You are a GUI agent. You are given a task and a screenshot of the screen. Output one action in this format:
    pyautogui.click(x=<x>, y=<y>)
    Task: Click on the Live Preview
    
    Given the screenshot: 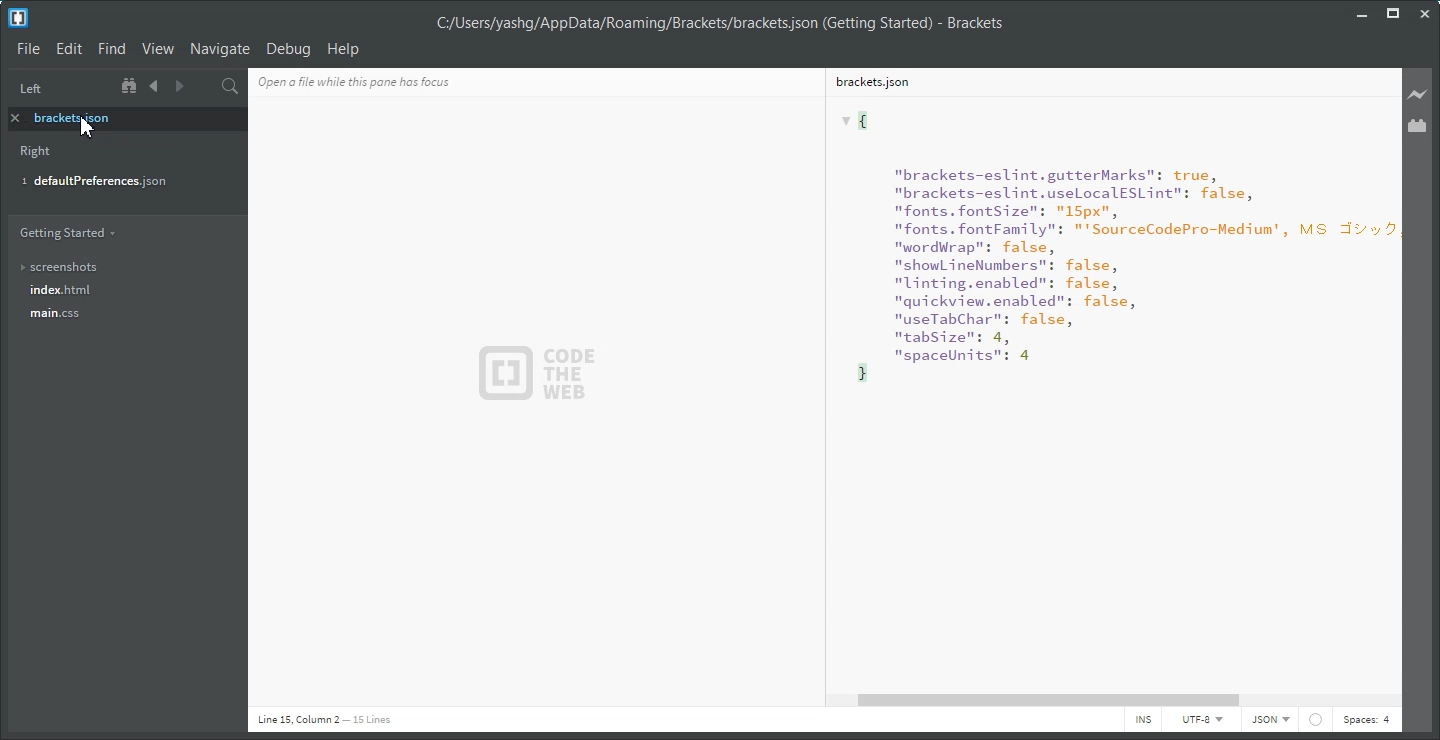 What is the action you would take?
    pyautogui.click(x=1418, y=94)
    